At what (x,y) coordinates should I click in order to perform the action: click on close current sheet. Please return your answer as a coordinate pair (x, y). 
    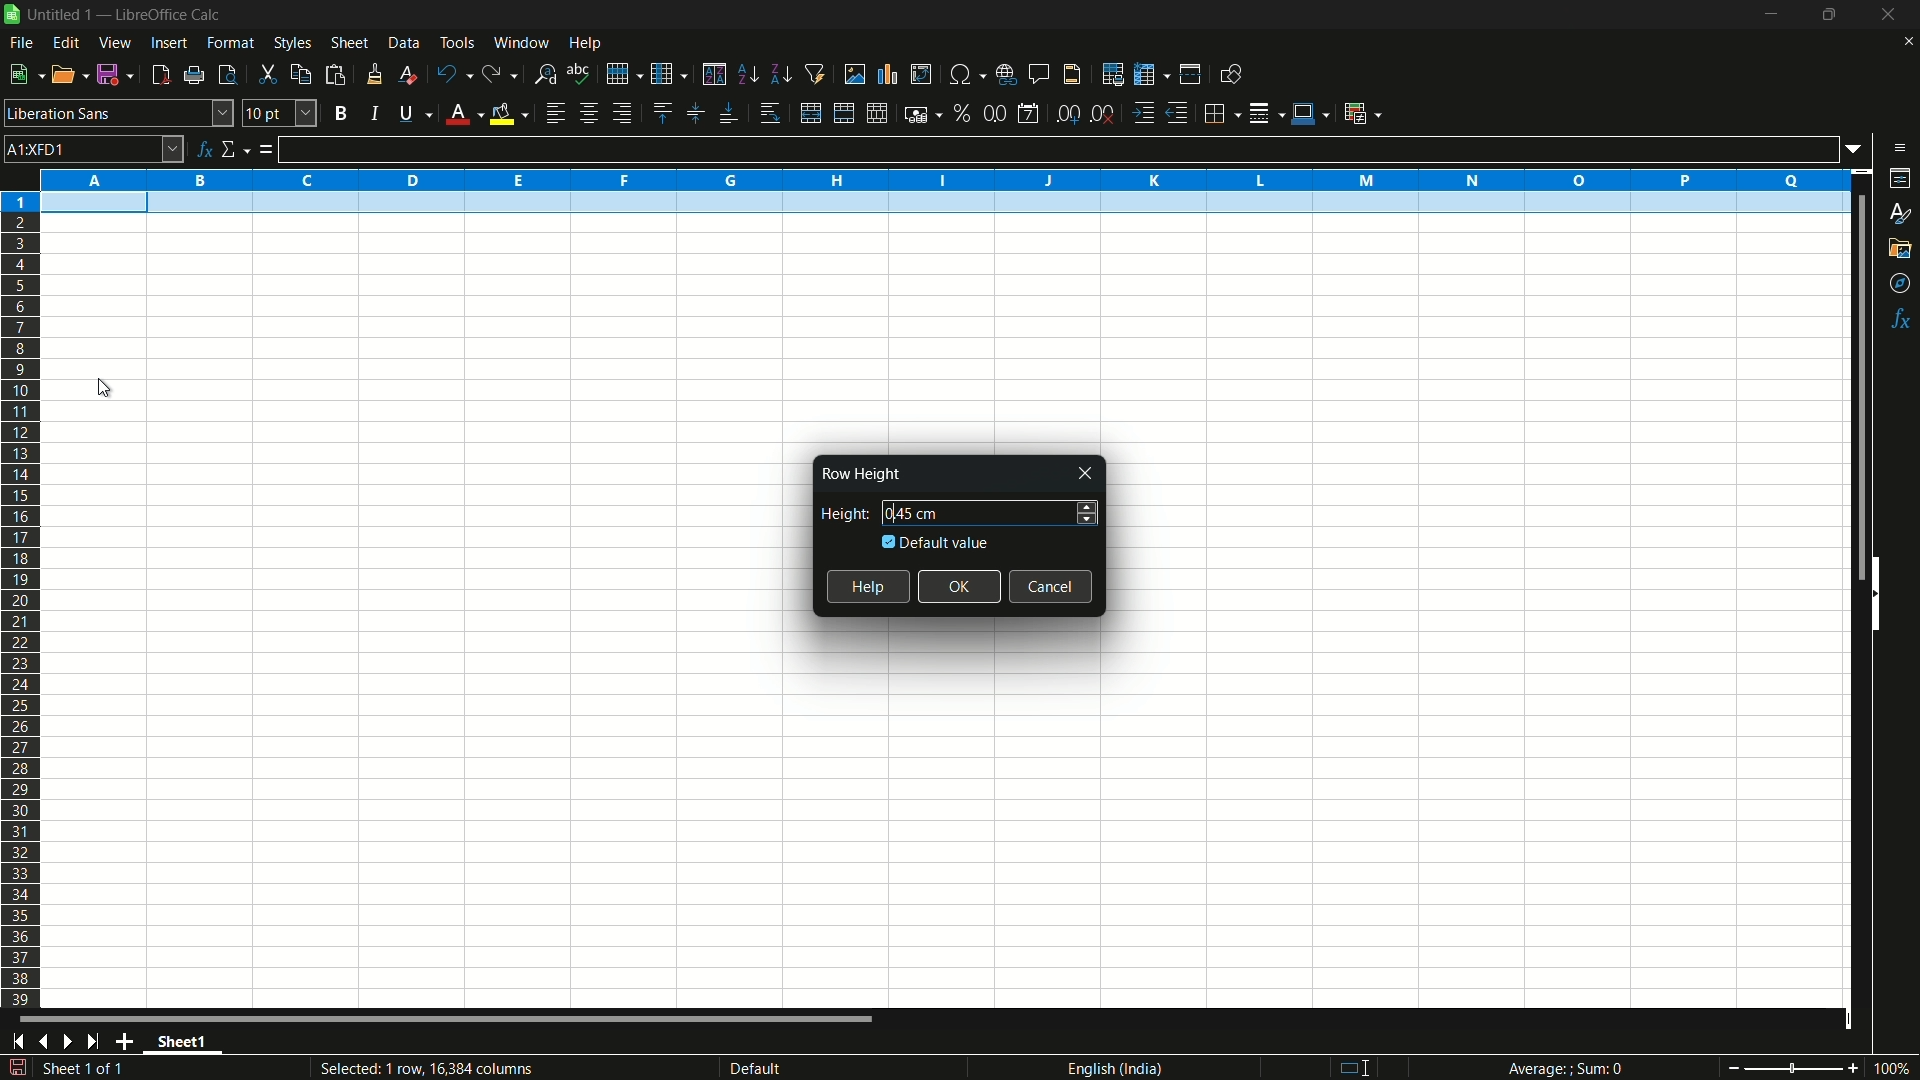
    Looking at the image, I should click on (1906, 46).